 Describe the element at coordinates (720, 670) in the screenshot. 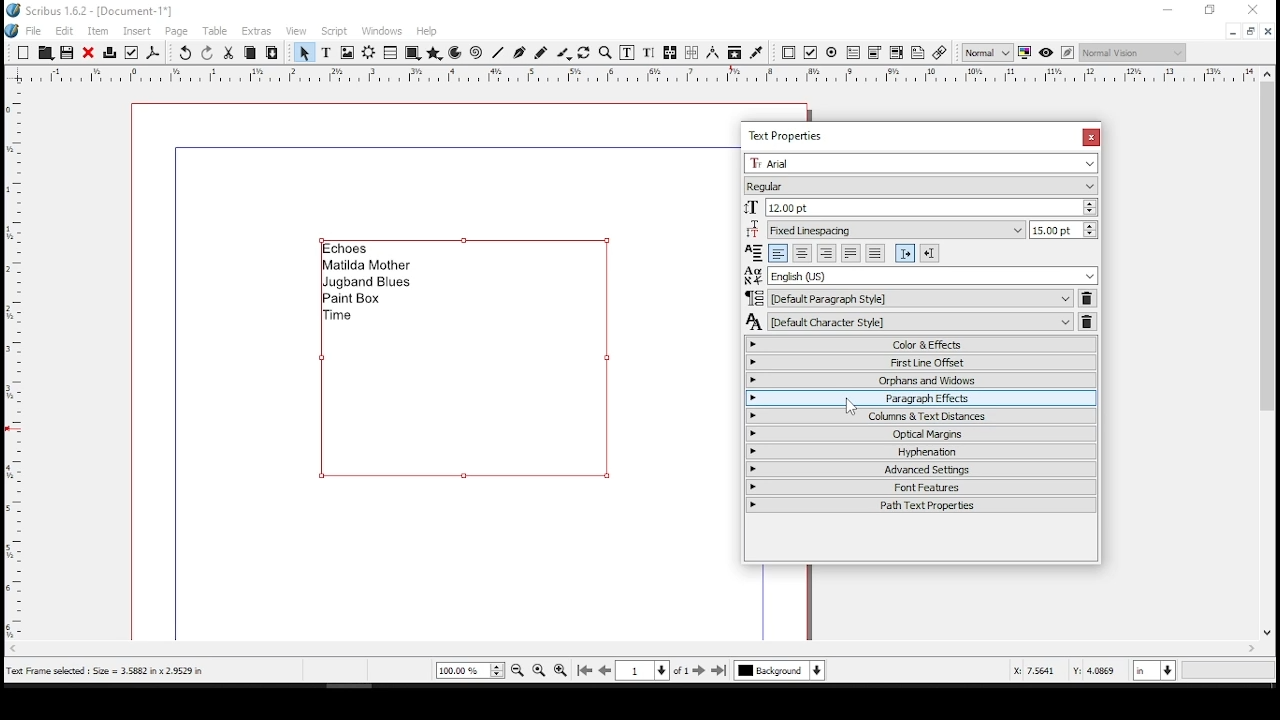

I see `last page` at that location.